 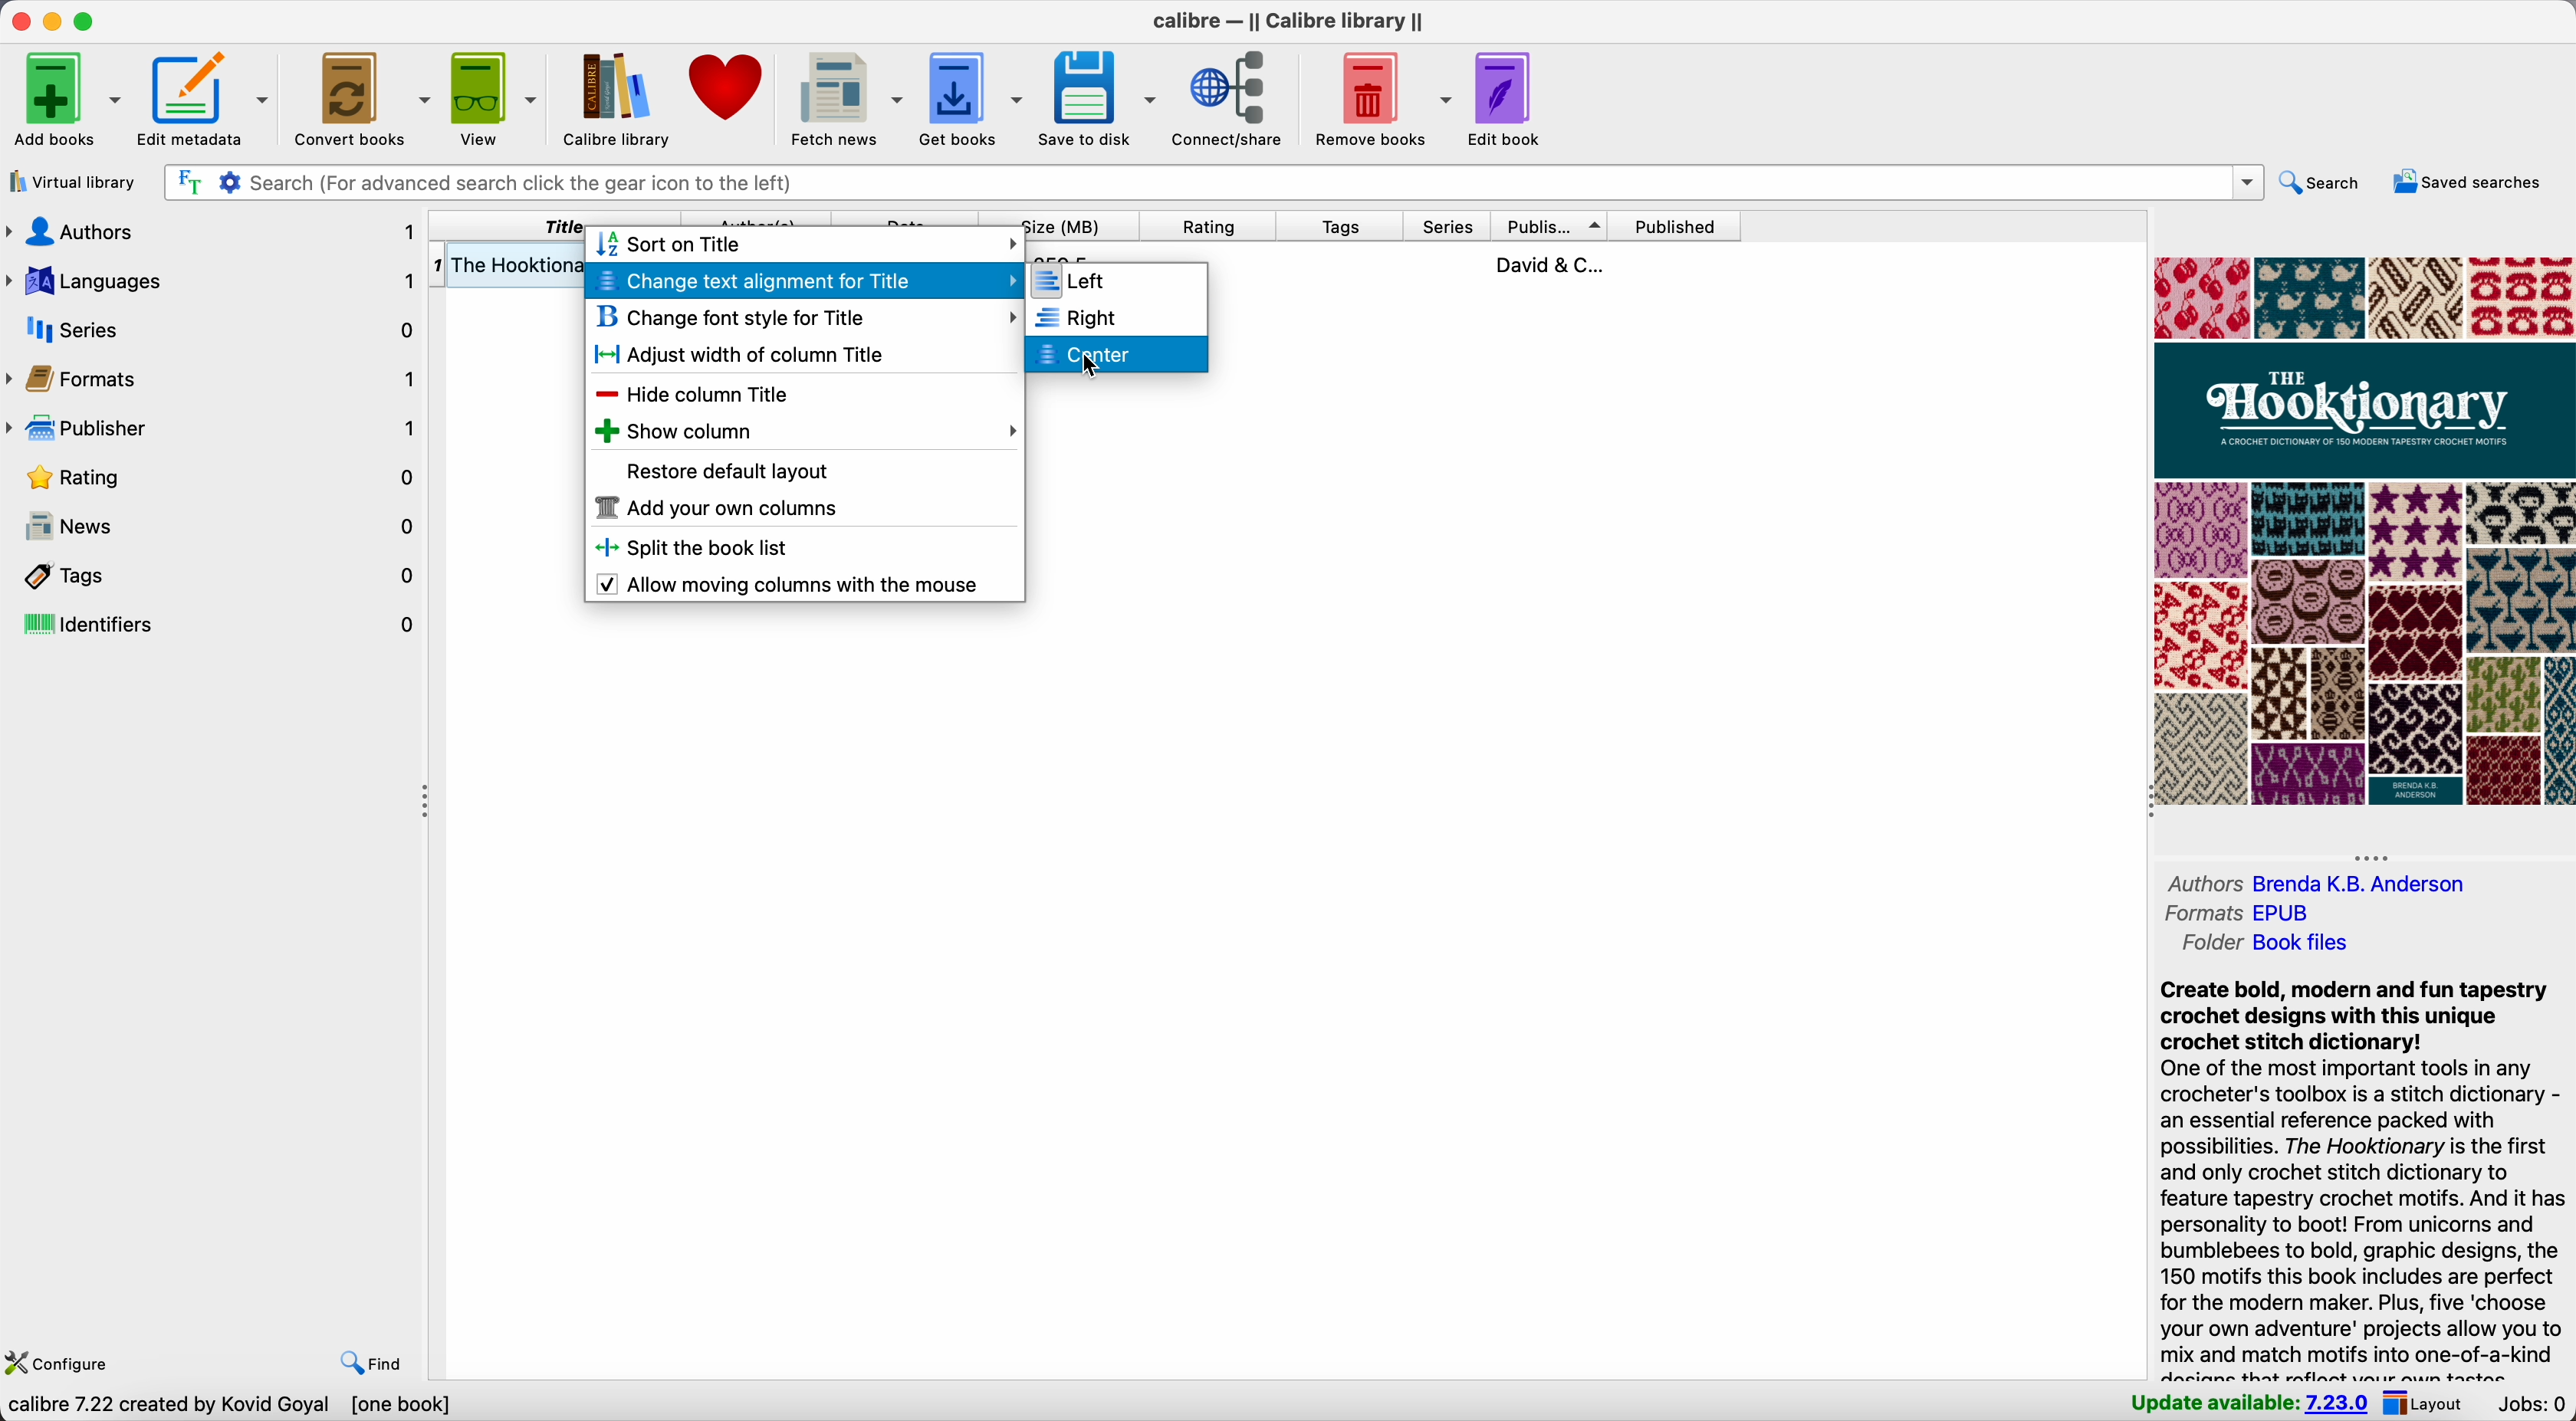 I want to click on donate, so click(x=726, y=91).